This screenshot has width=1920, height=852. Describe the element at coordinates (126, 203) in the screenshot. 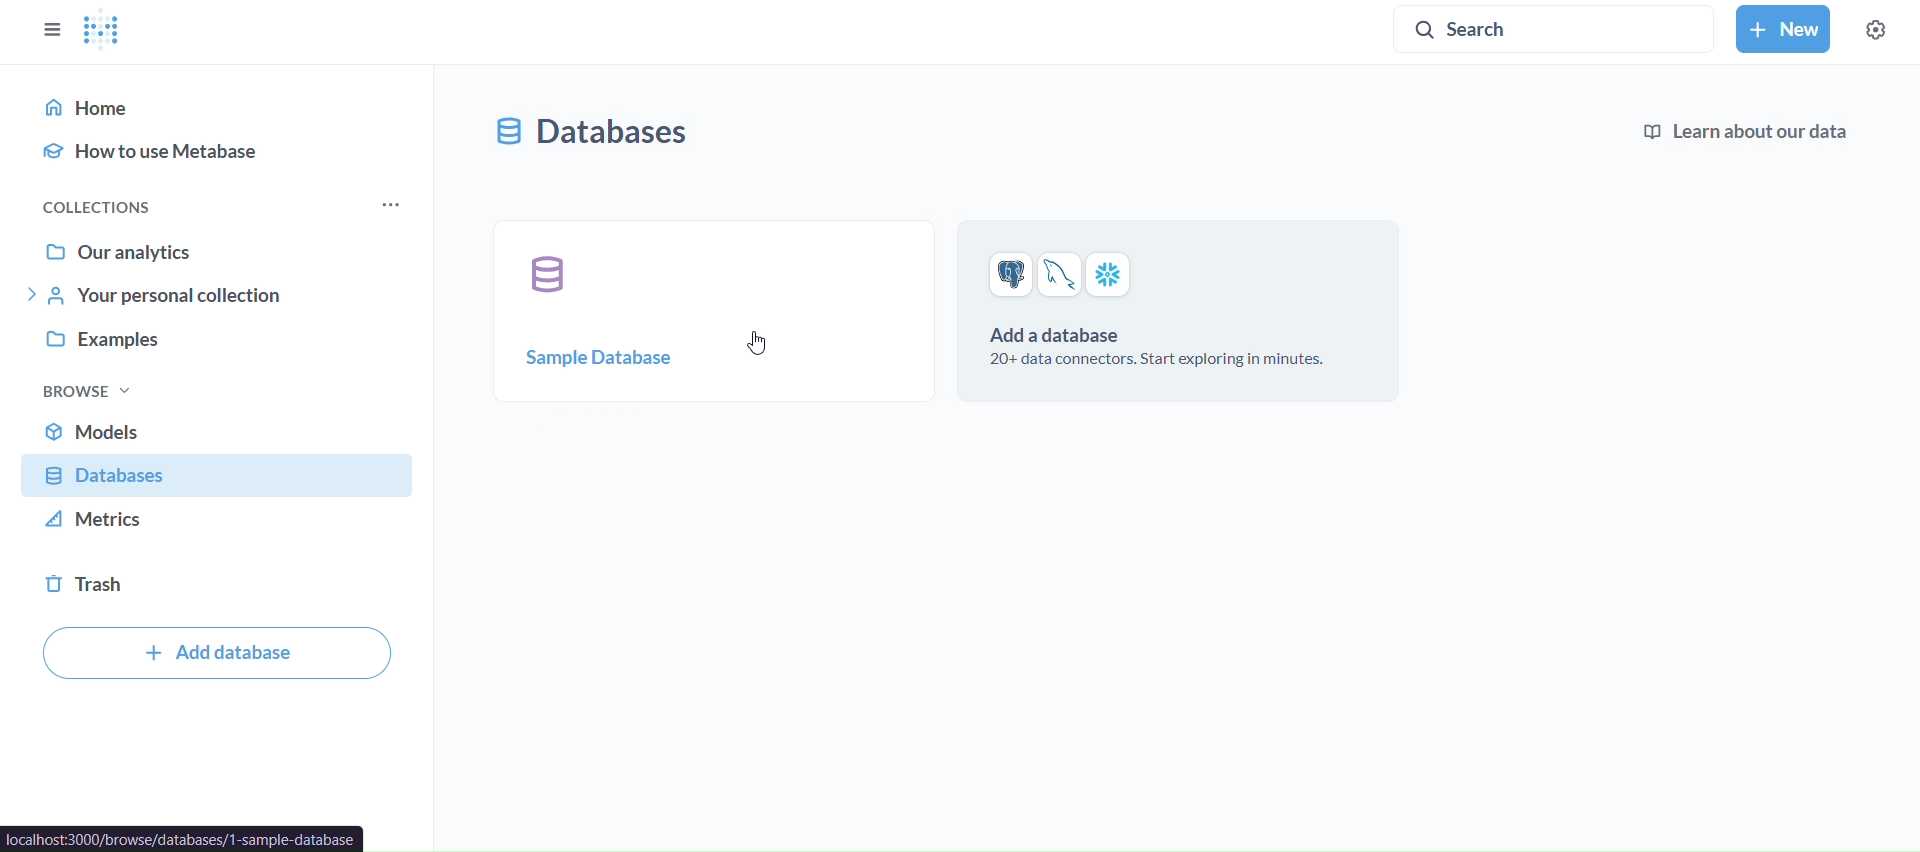

I see `collections` at that location.